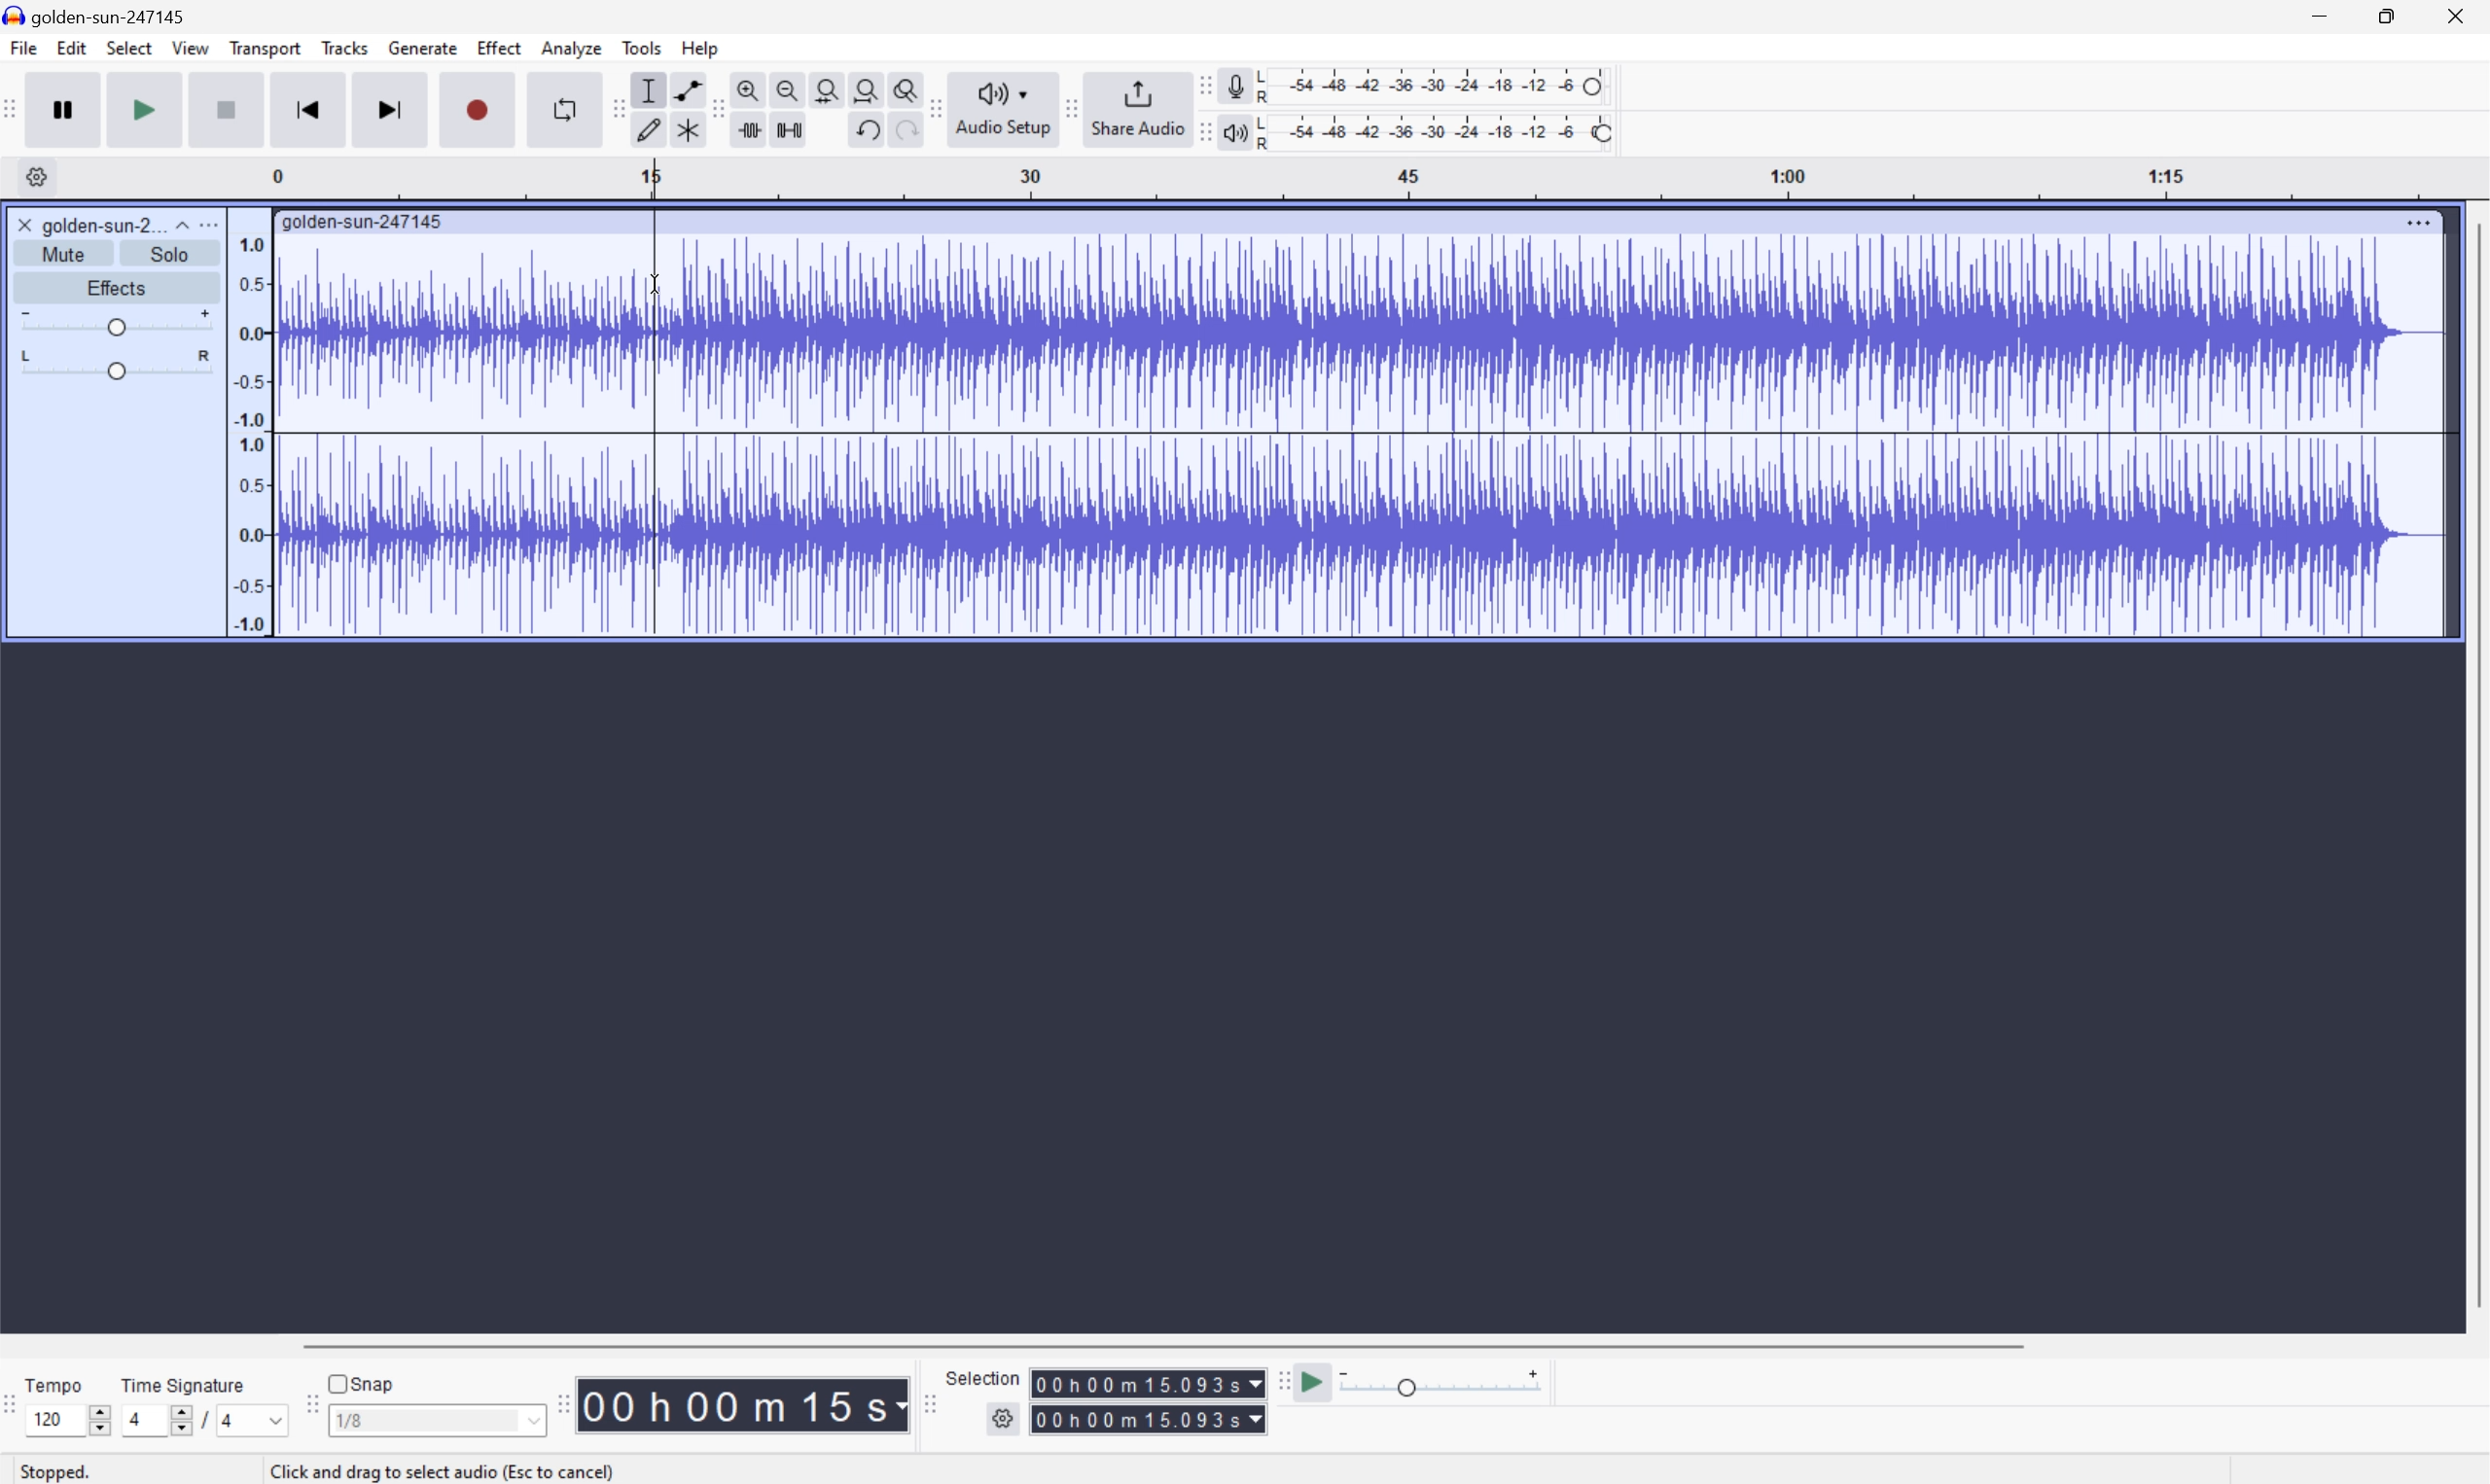 The width and height of the screenshot is (2490, 1484). I want to click on Zoom out, so click(786, 87).